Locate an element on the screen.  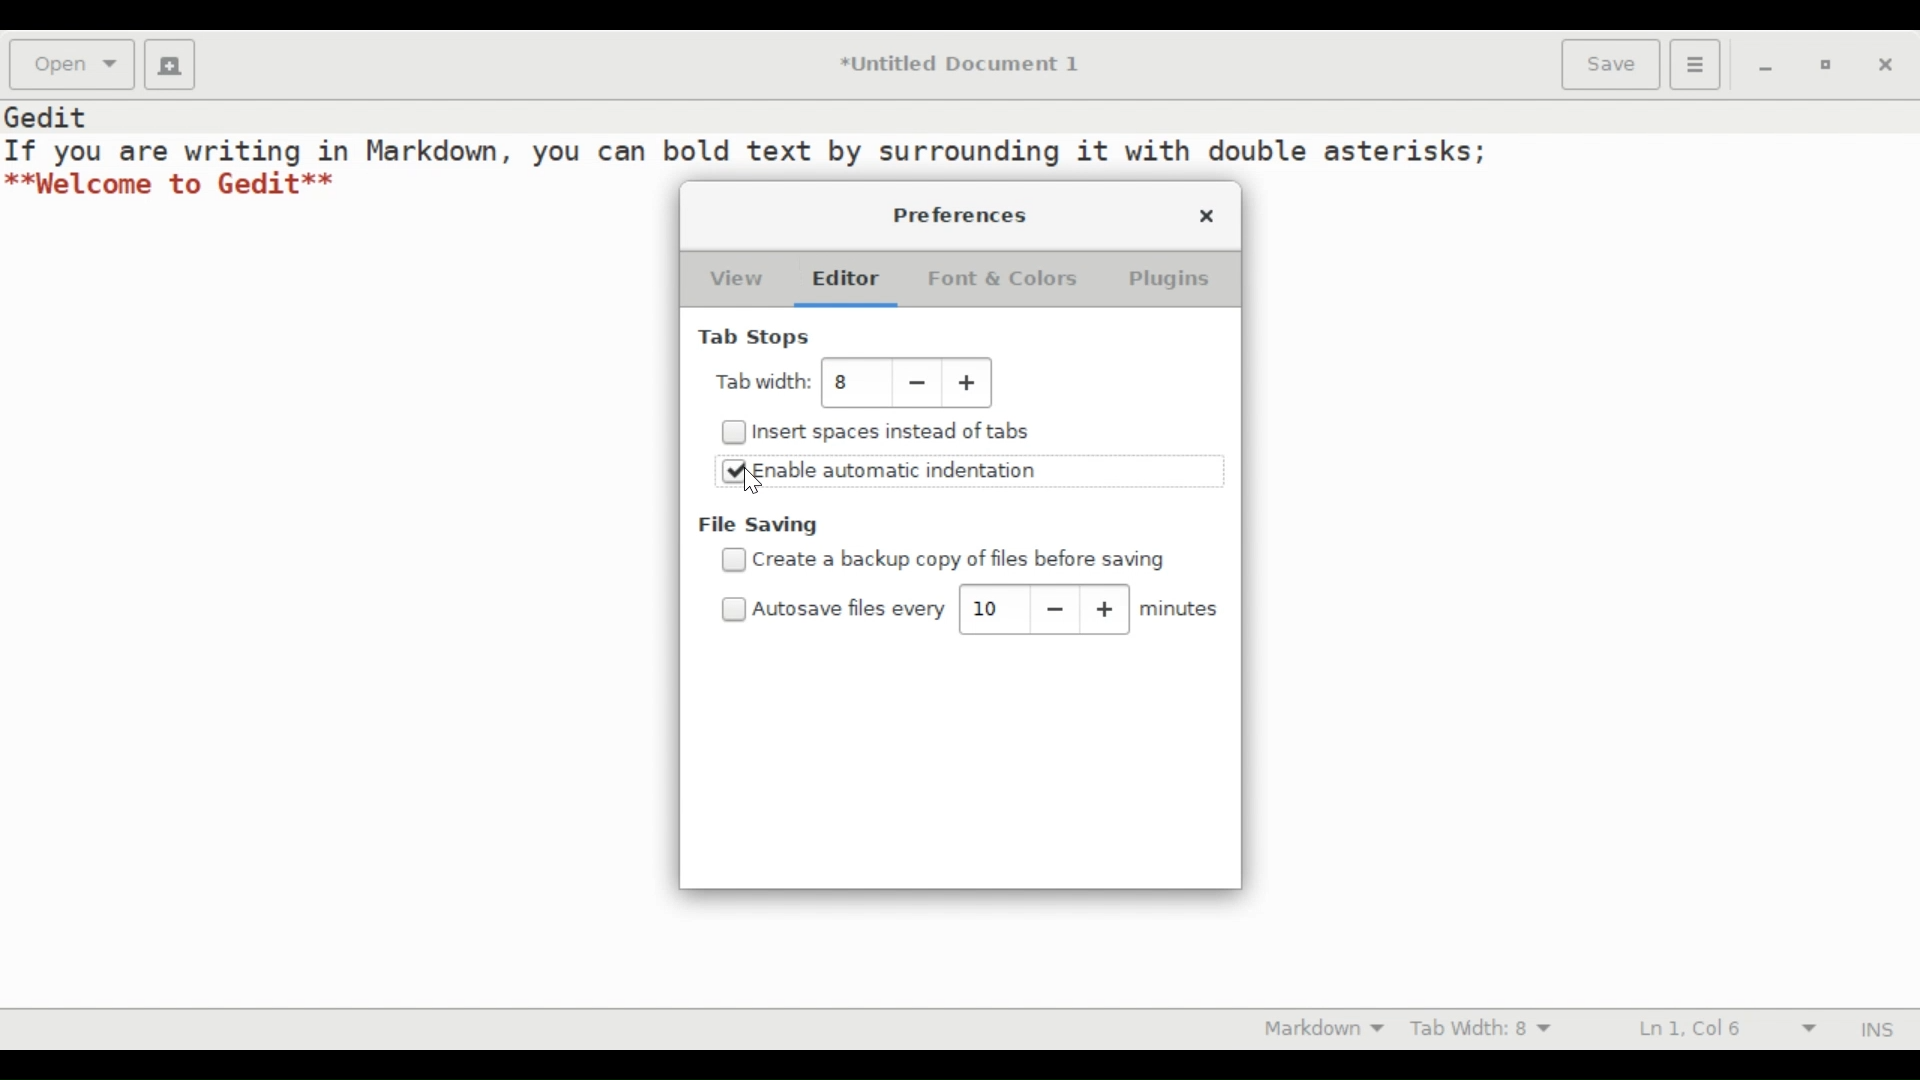
Tab Width is located at coordinates (761, 383).